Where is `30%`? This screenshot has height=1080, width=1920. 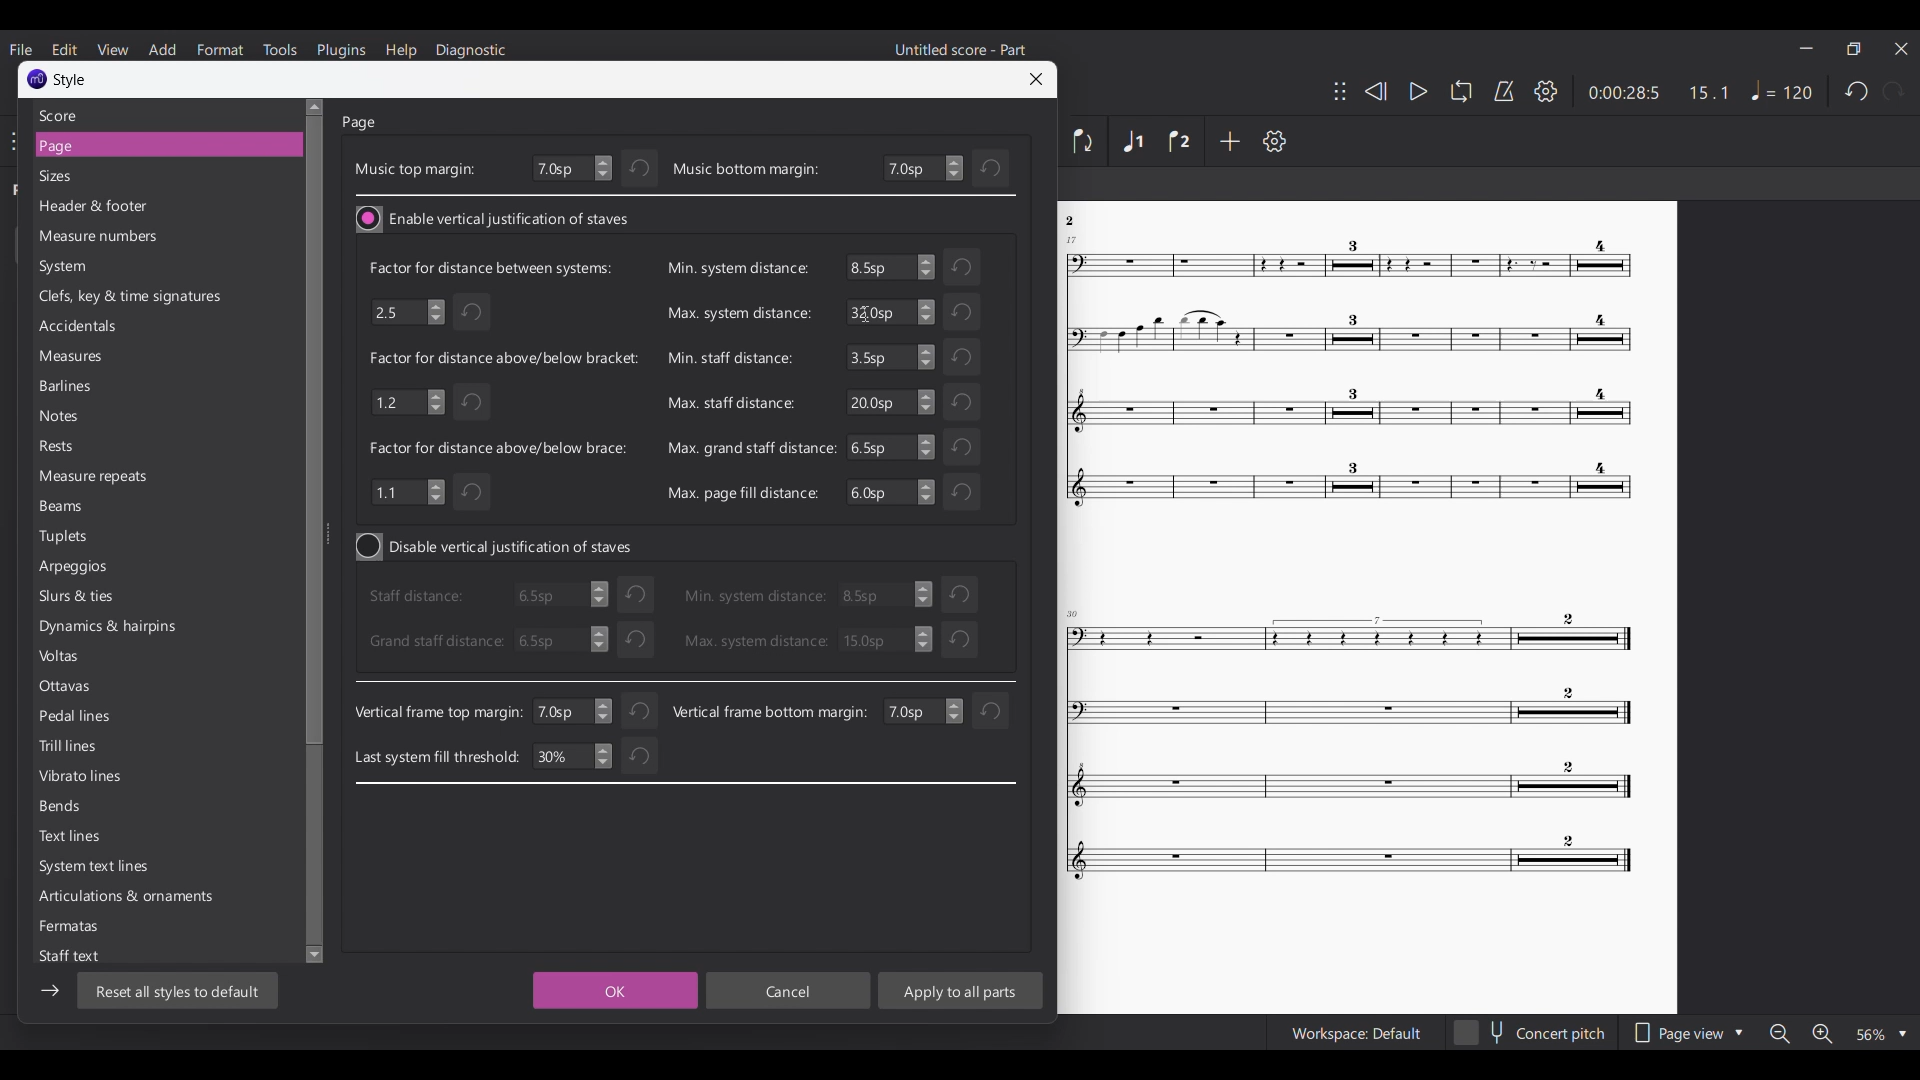 30% is located at coordinates (574, 756).